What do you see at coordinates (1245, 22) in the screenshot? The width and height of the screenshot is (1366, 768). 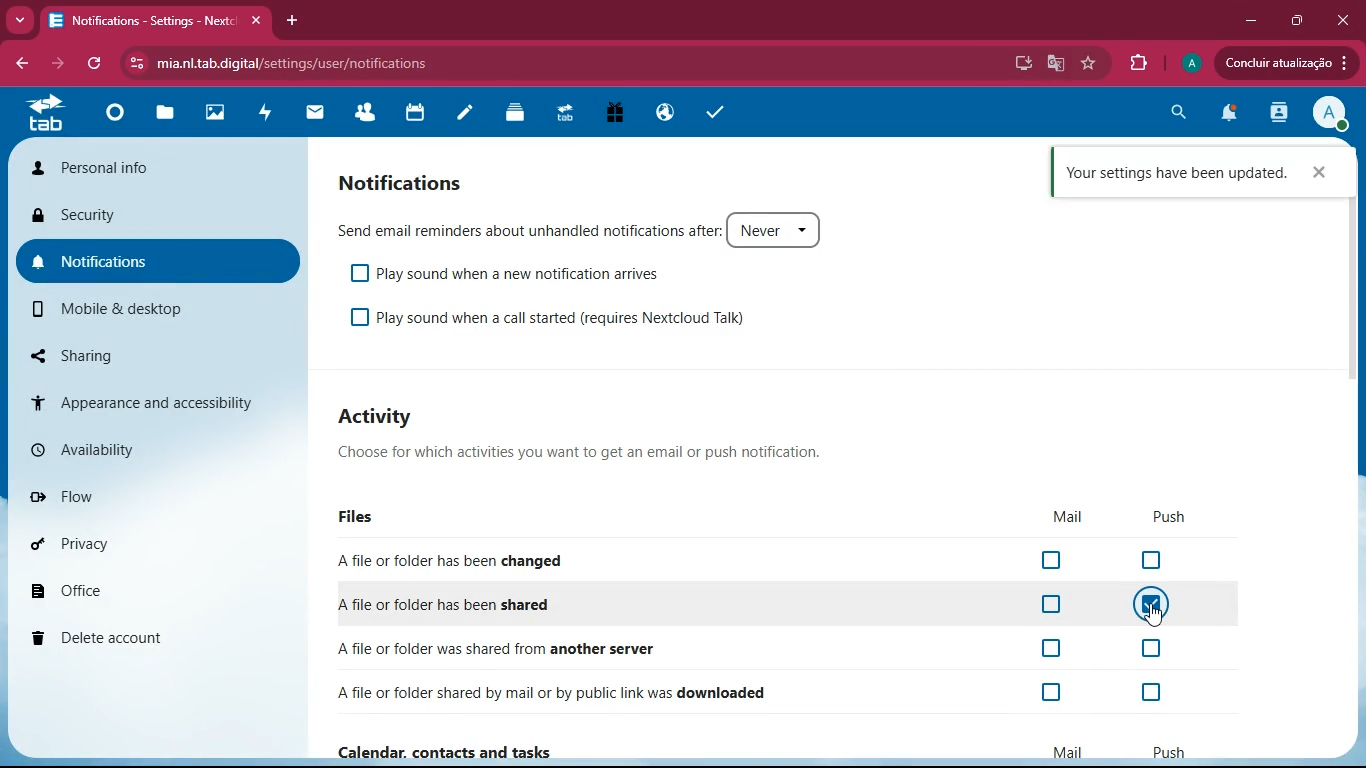 I see `minimize` at bounding box center [1245, 22].